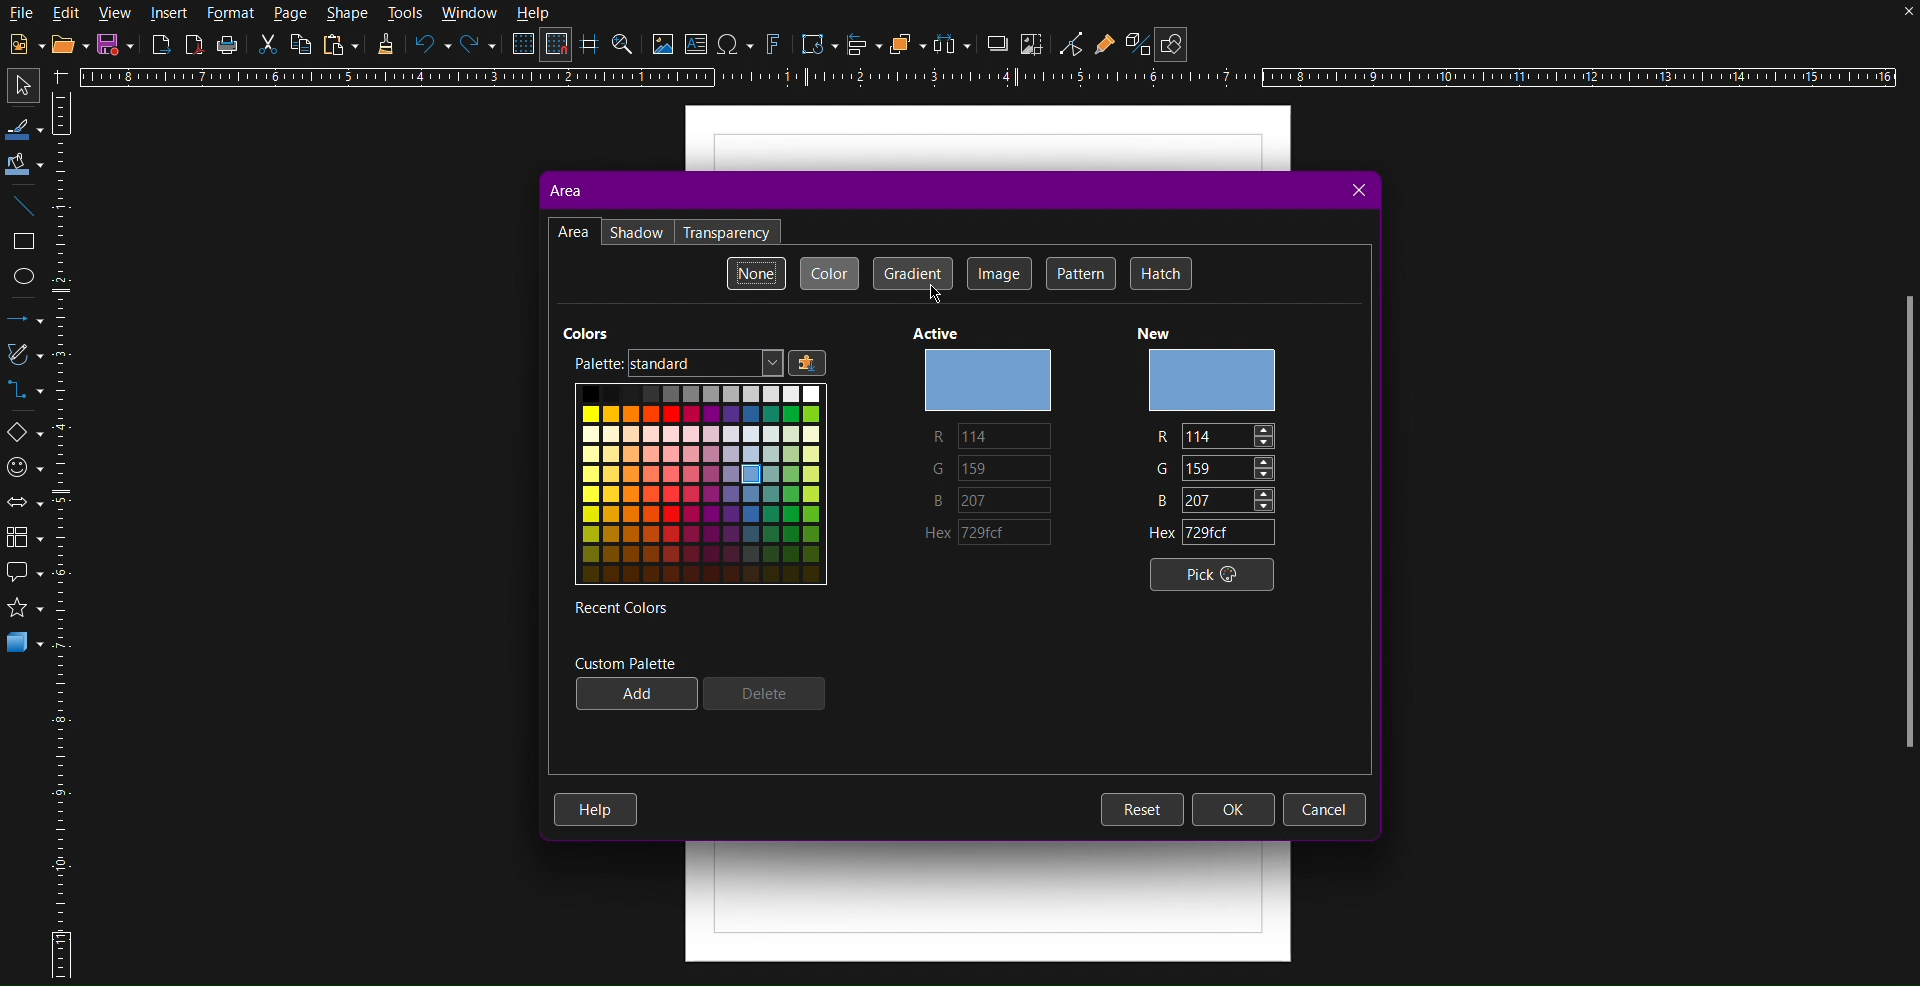 This screenshot has height=986, width=1920. Describe the element at coordinates (431, 46) in the screenshot. I see `Undo` at that location.